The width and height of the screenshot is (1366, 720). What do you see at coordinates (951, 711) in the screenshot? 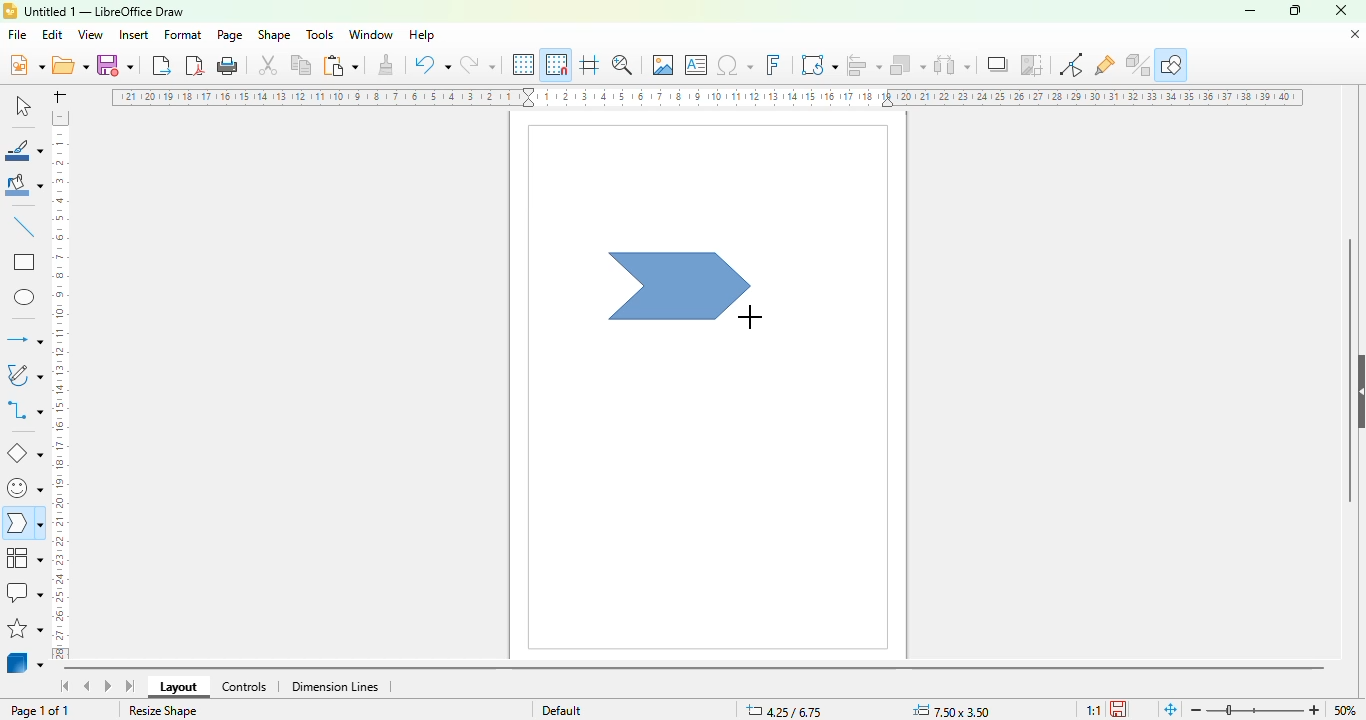
I see `change in width and height of object` at bounding box center [951, 711].